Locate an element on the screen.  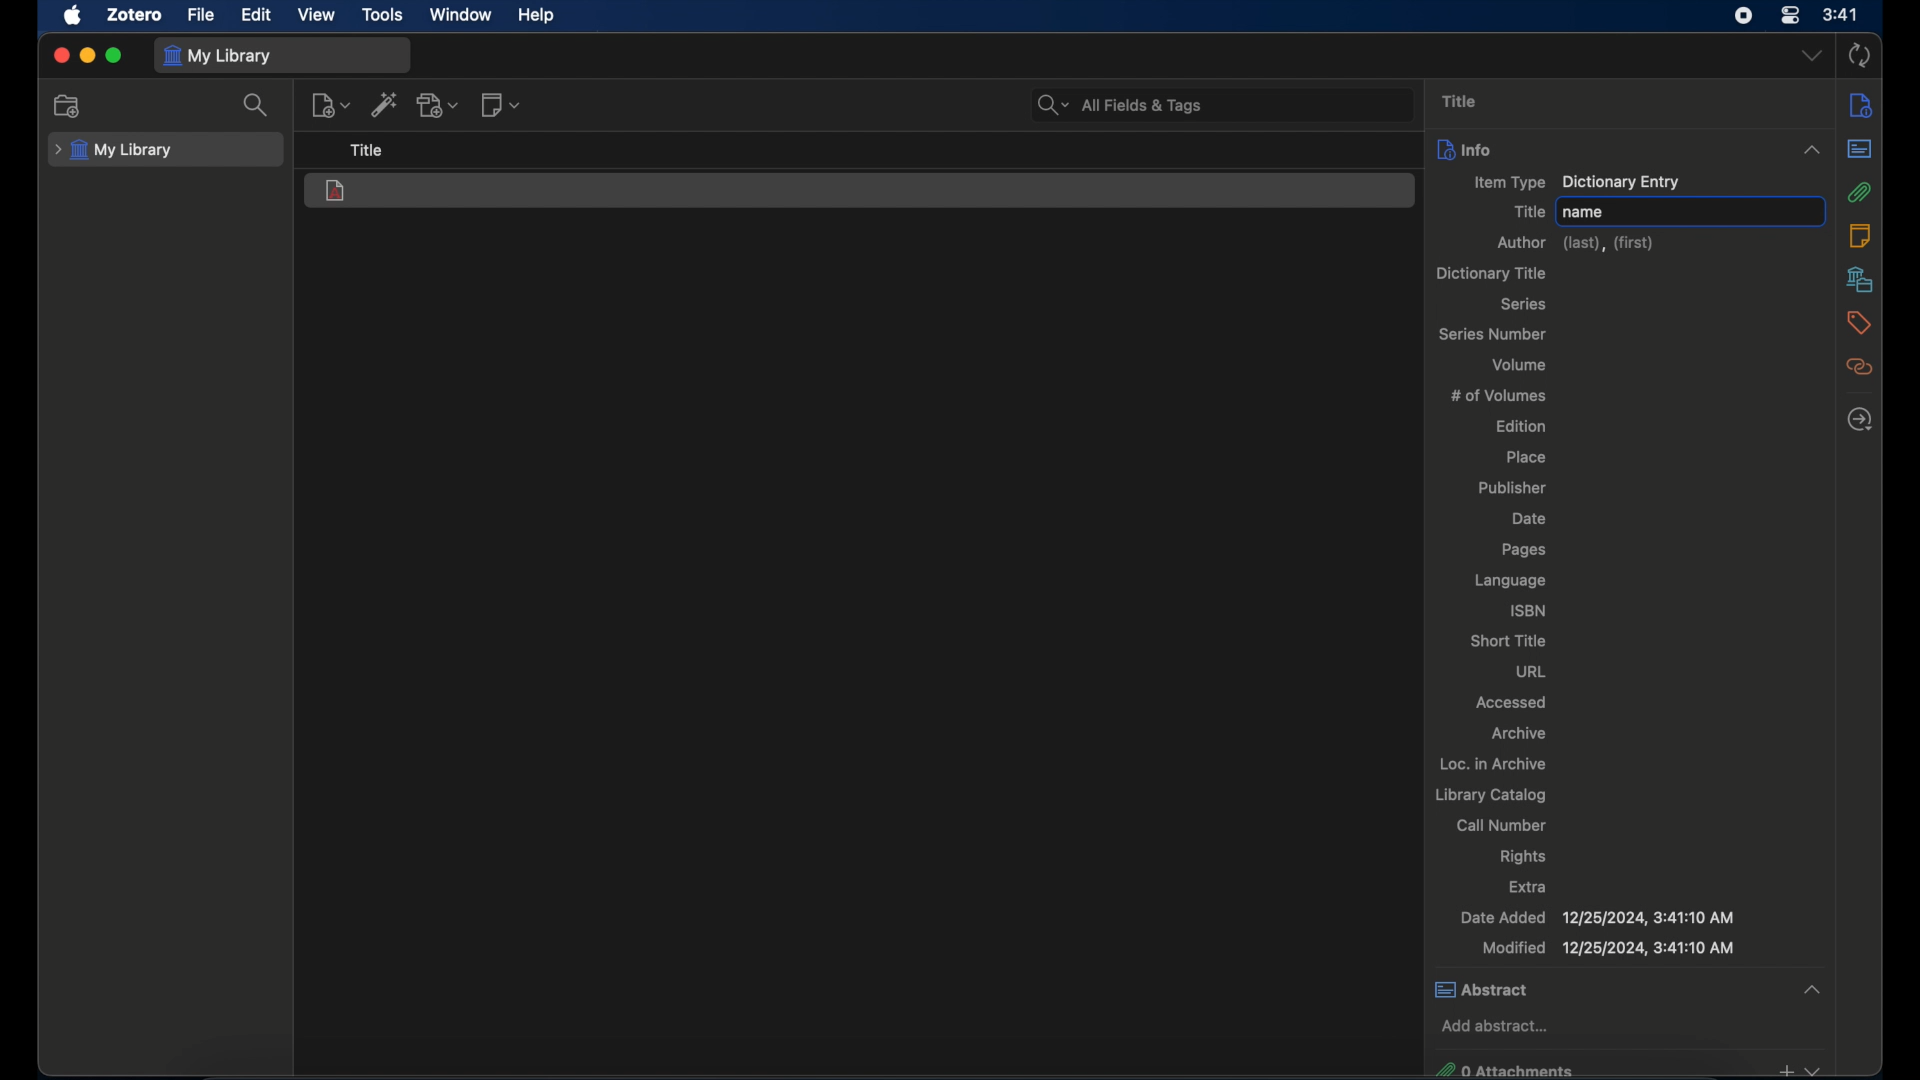
language is located at coordinates (1512, 581).